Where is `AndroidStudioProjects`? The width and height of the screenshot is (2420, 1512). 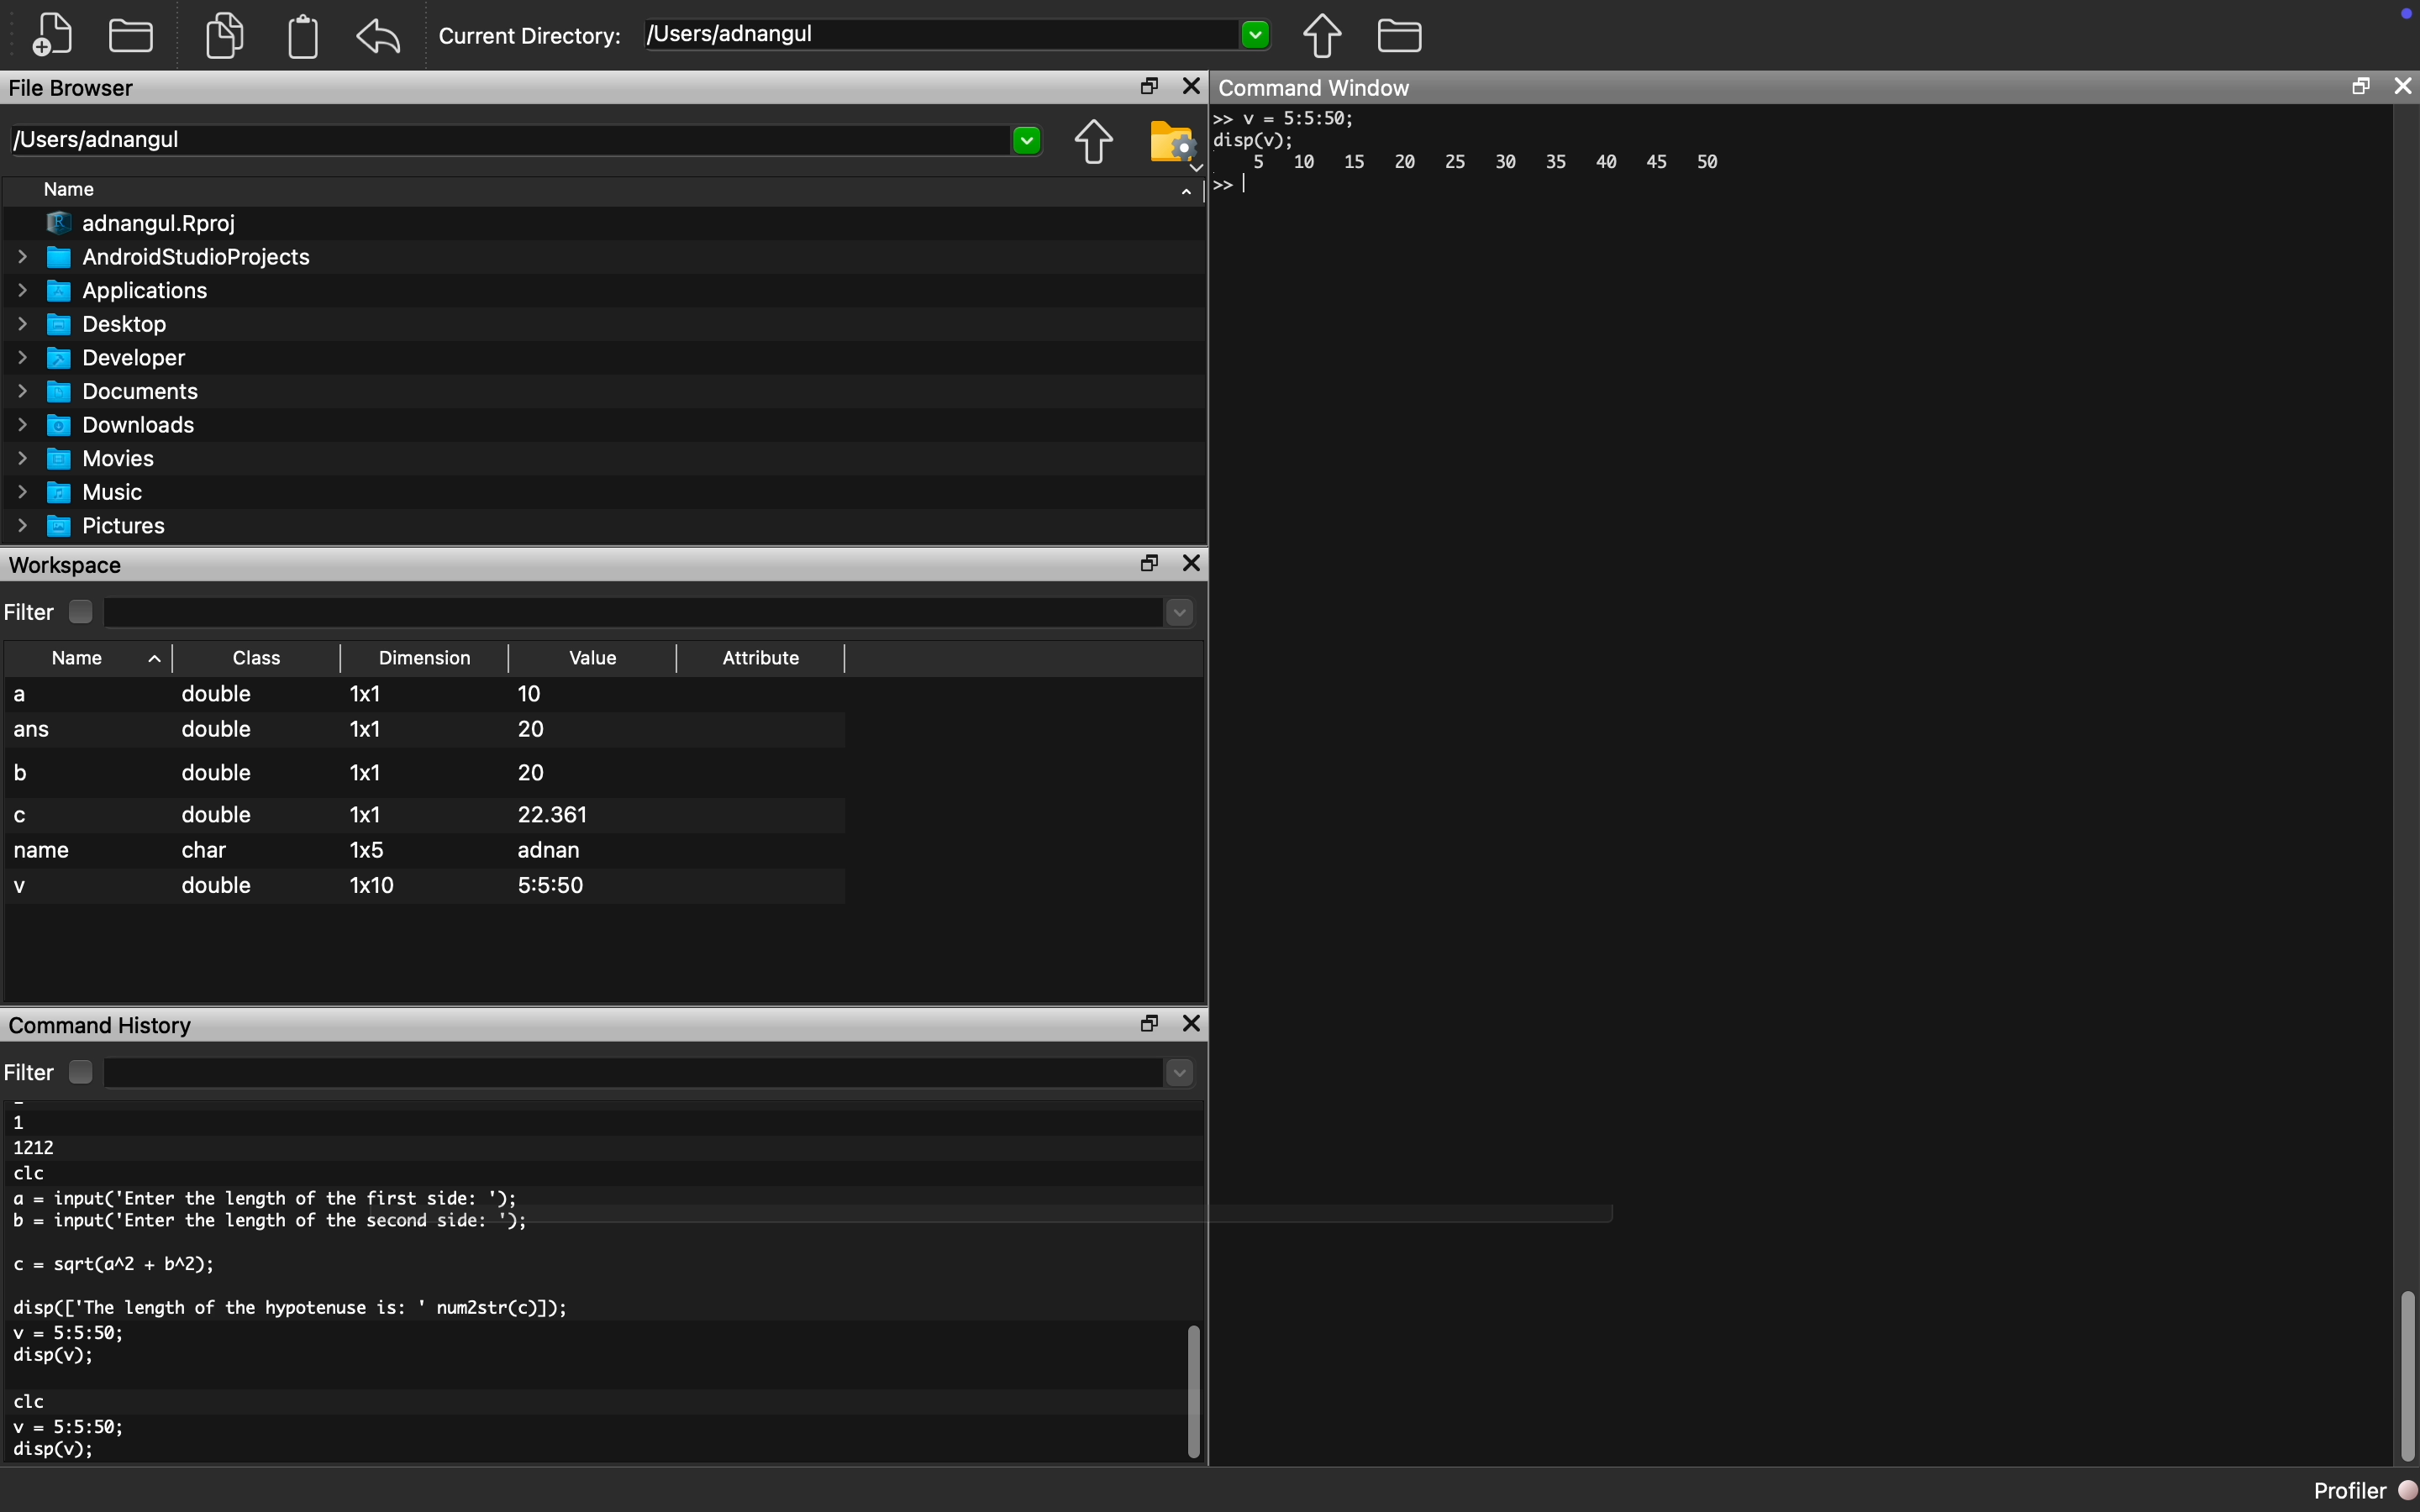
AndroidStudioProjects is located at coordinates (165, 258).